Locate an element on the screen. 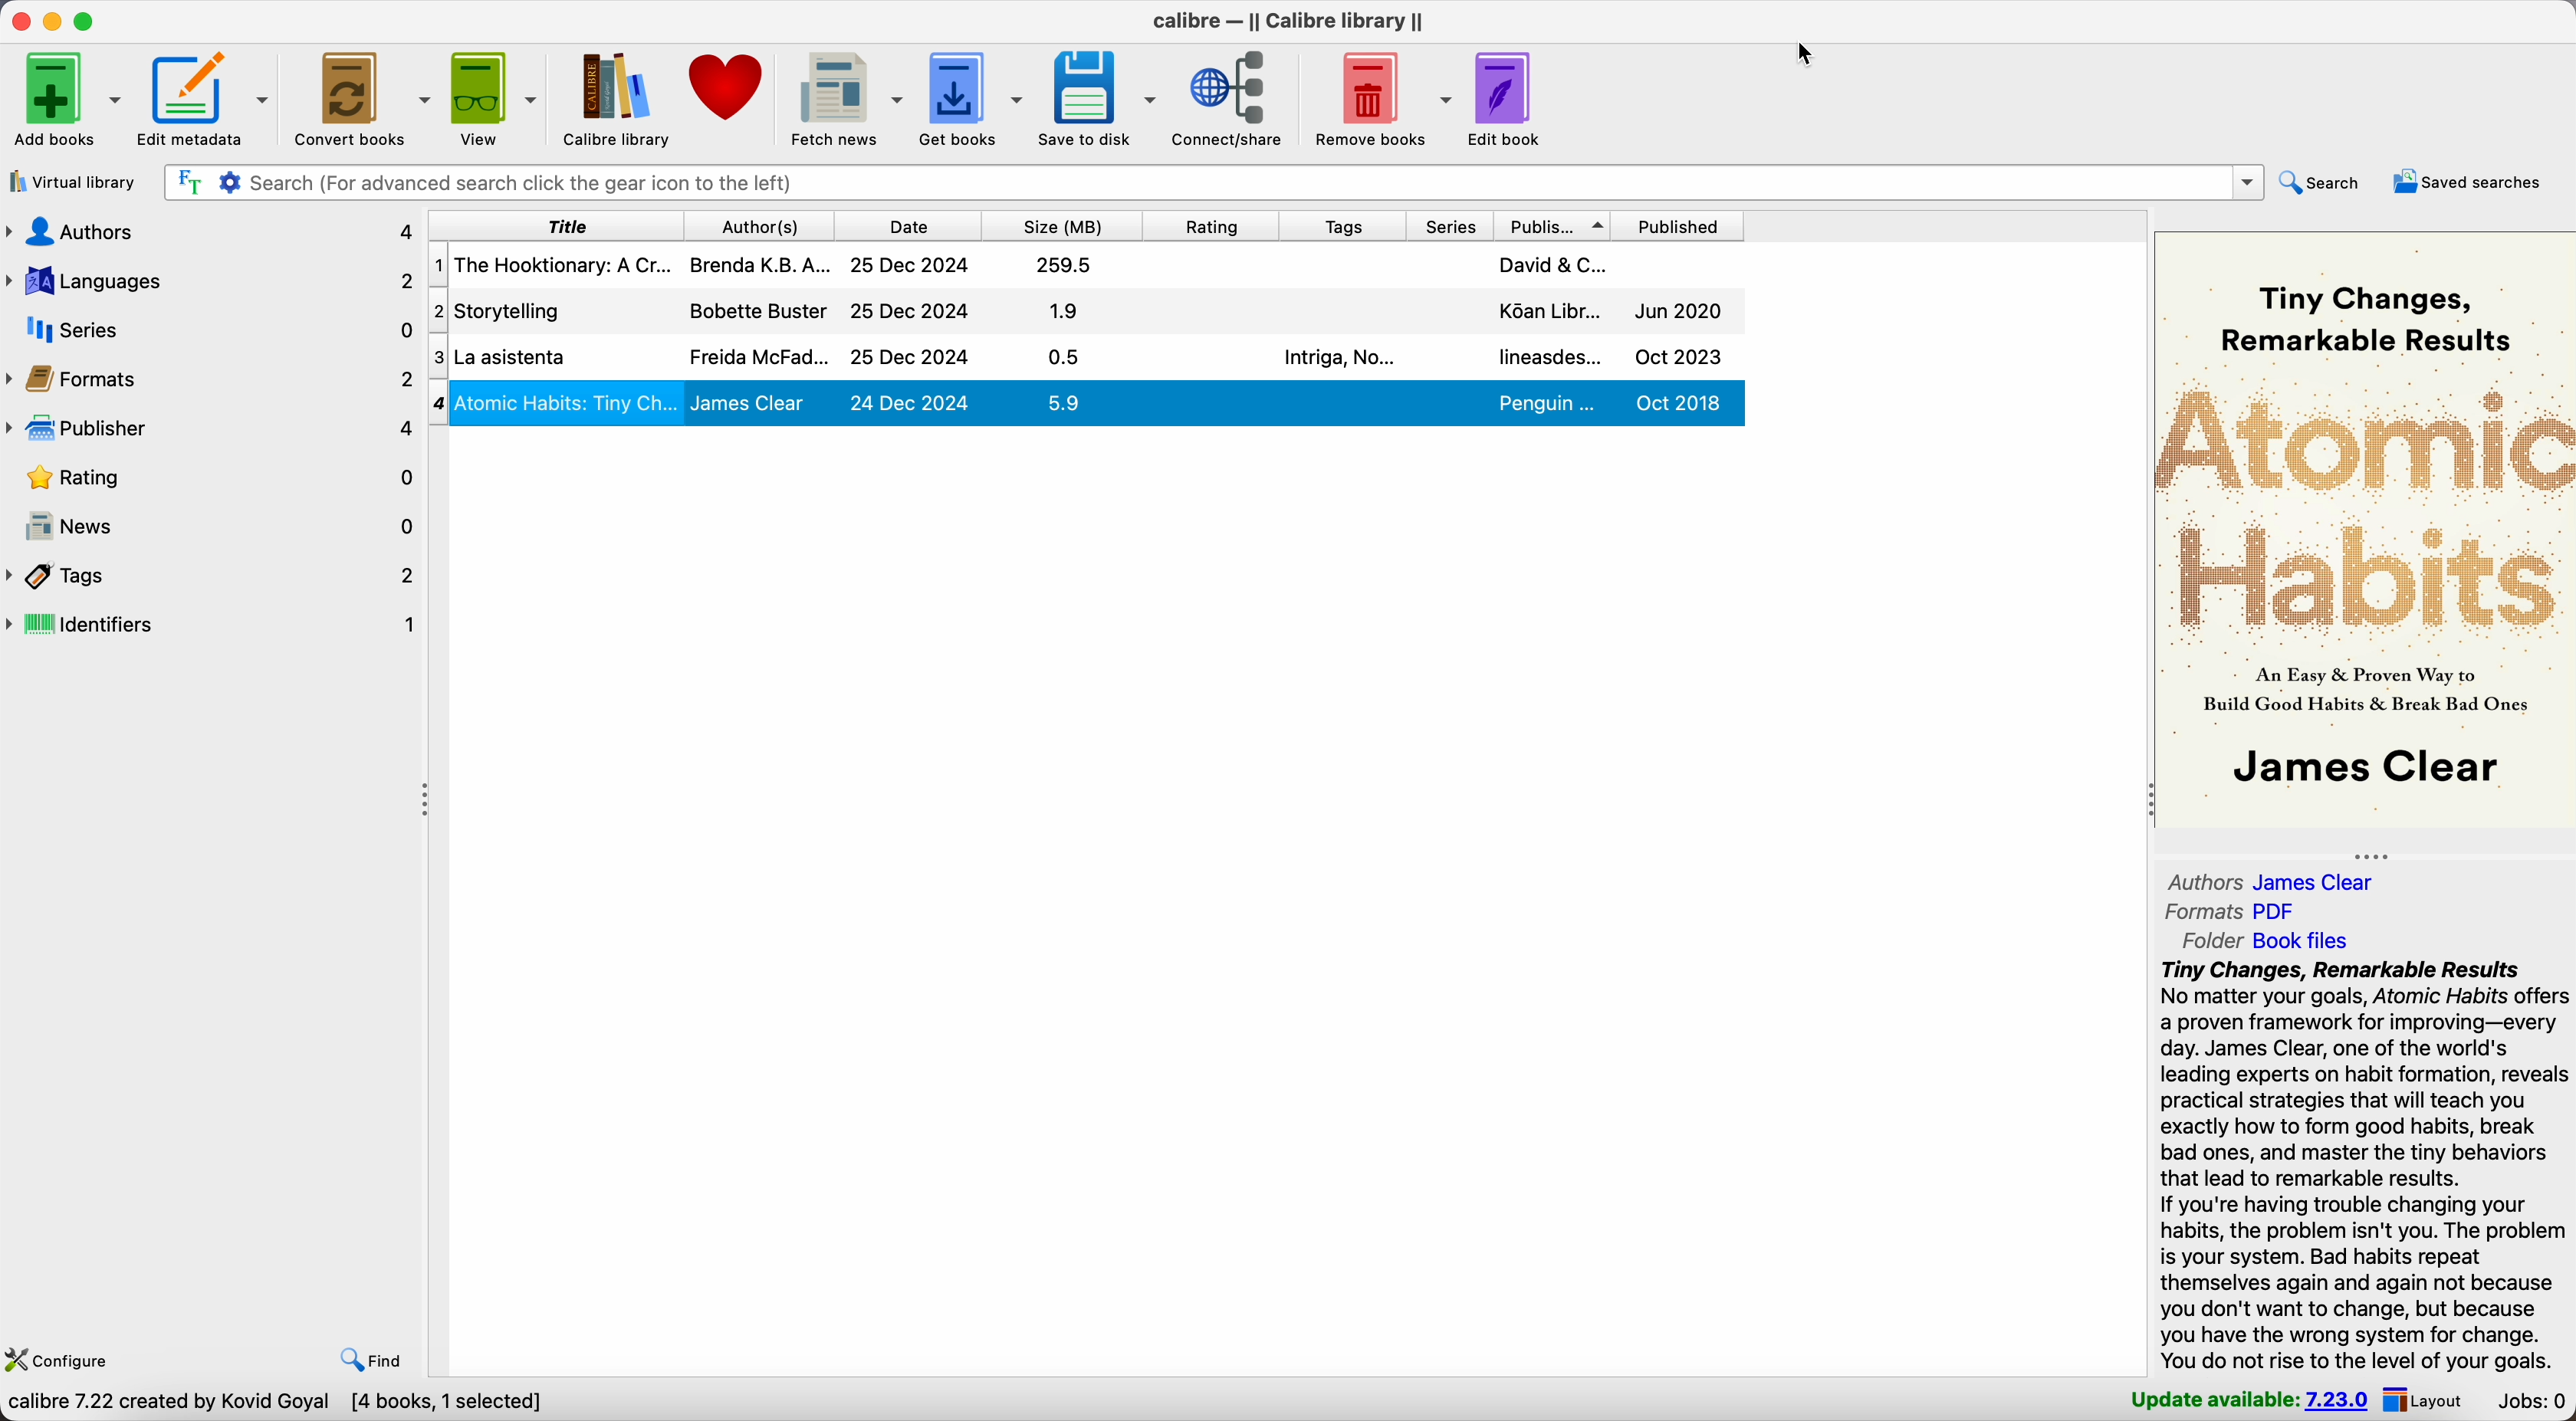 The height and width of the screenshot is (1421, 2576). david & C... is located at coordinates (1554, 263).